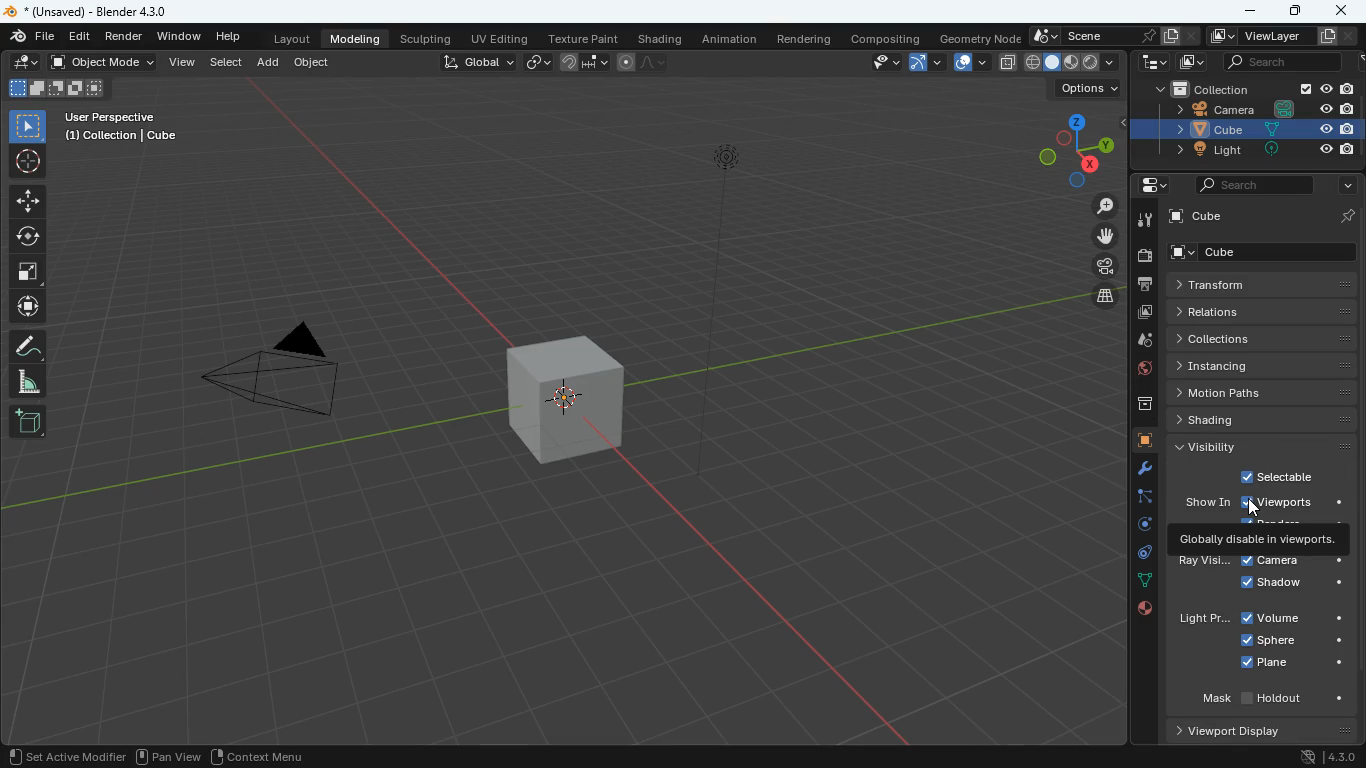 The width and height of the screenshot is (1366, 768). Describe the element at coordinates (1264, 446) in the screenshot. I see `visibility` at that location.